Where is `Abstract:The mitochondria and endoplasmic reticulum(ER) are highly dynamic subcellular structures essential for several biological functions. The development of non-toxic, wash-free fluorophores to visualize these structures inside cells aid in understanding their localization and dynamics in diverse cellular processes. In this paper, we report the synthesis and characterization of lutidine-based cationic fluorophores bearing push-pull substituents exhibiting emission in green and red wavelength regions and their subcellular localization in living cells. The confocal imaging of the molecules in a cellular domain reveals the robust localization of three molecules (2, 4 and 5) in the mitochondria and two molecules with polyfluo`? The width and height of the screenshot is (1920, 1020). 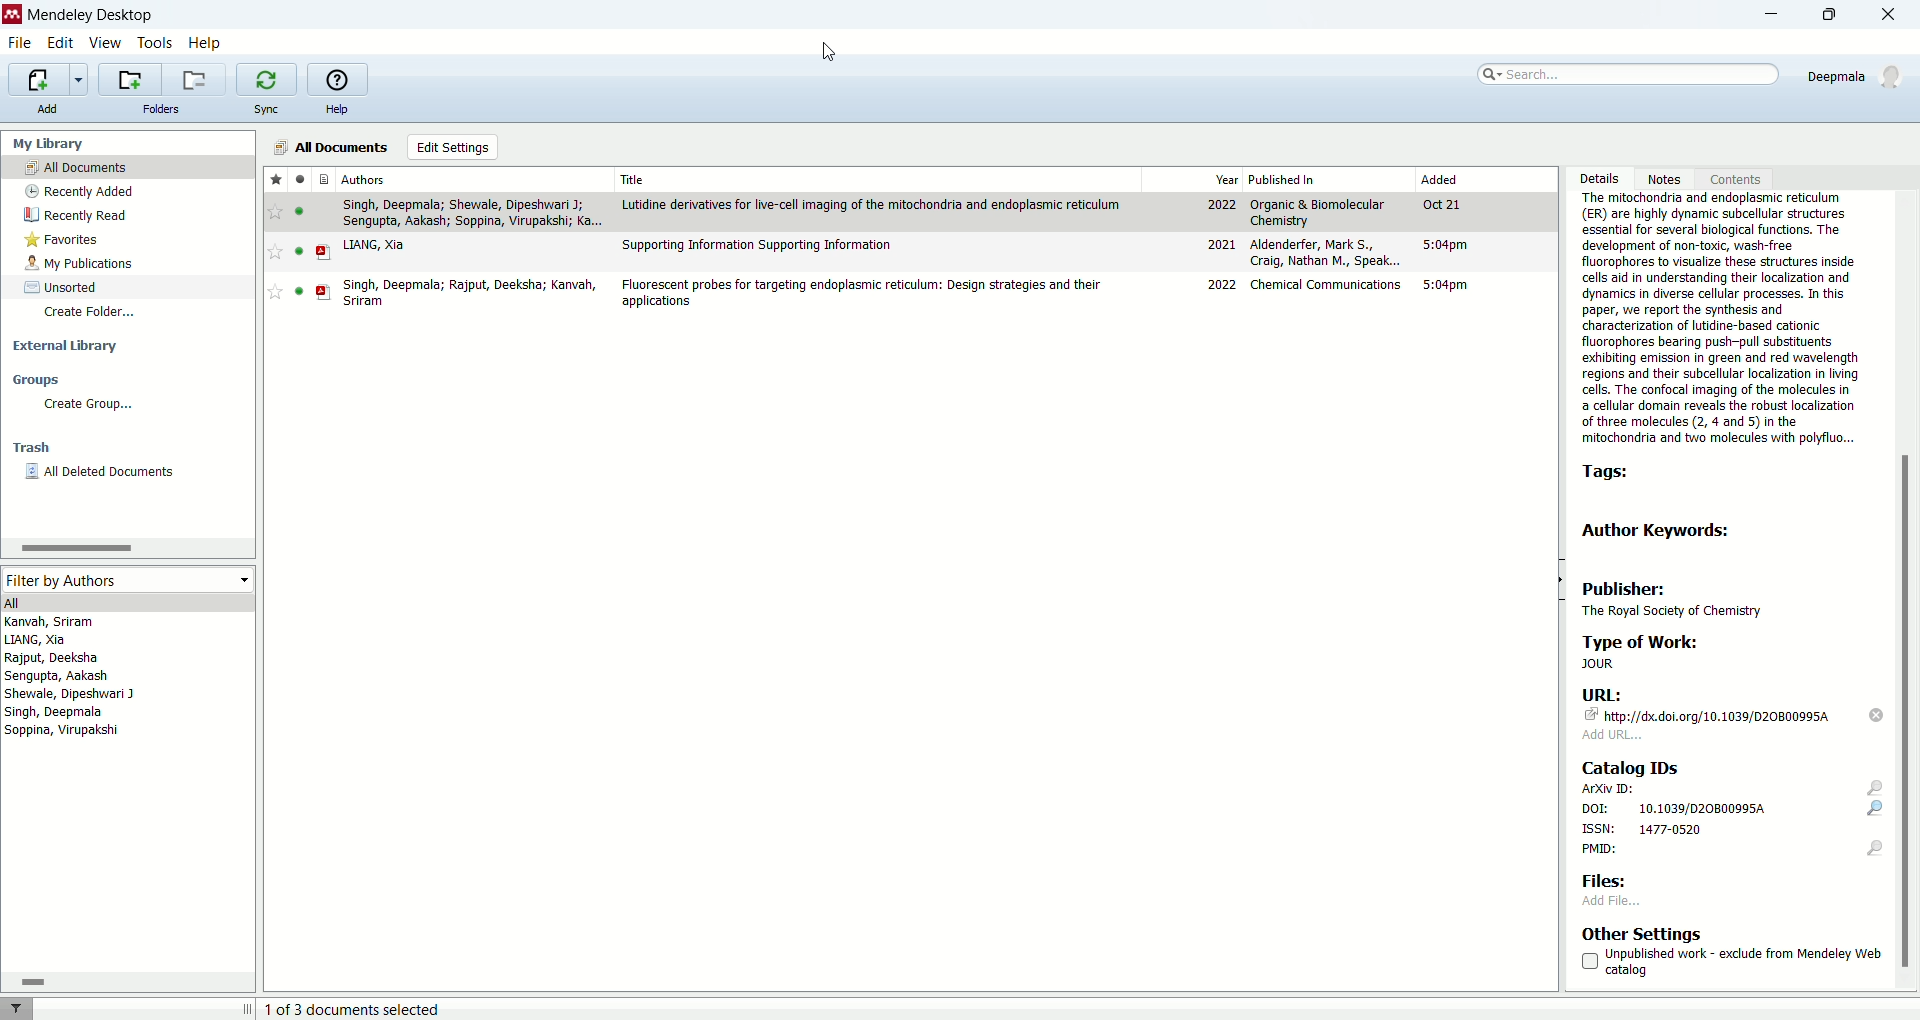
Abstract:The mitochondria and endoplasmic reticulum(ER) are highly dynamic subcellular structures essential for several biological functions. The development of non-toxic, wash-free fluorophores to visualize these structures inside cells aid in understanding their localization and dynamics in diverse cellular processes. In this paper, we report the synthesis and characterization of lutidine-based cationic fluorophores bearing push-pull substituents exhibiting emission in green and red wavelength regions and their subcellular localization in living cells. The confocal imaging of the molecules in a cellular domain reveals the robust localization of three molecules (2, 4 and 5) in the mitochondria and two molecules with polyfluo is located at coordinates (1719, 320).